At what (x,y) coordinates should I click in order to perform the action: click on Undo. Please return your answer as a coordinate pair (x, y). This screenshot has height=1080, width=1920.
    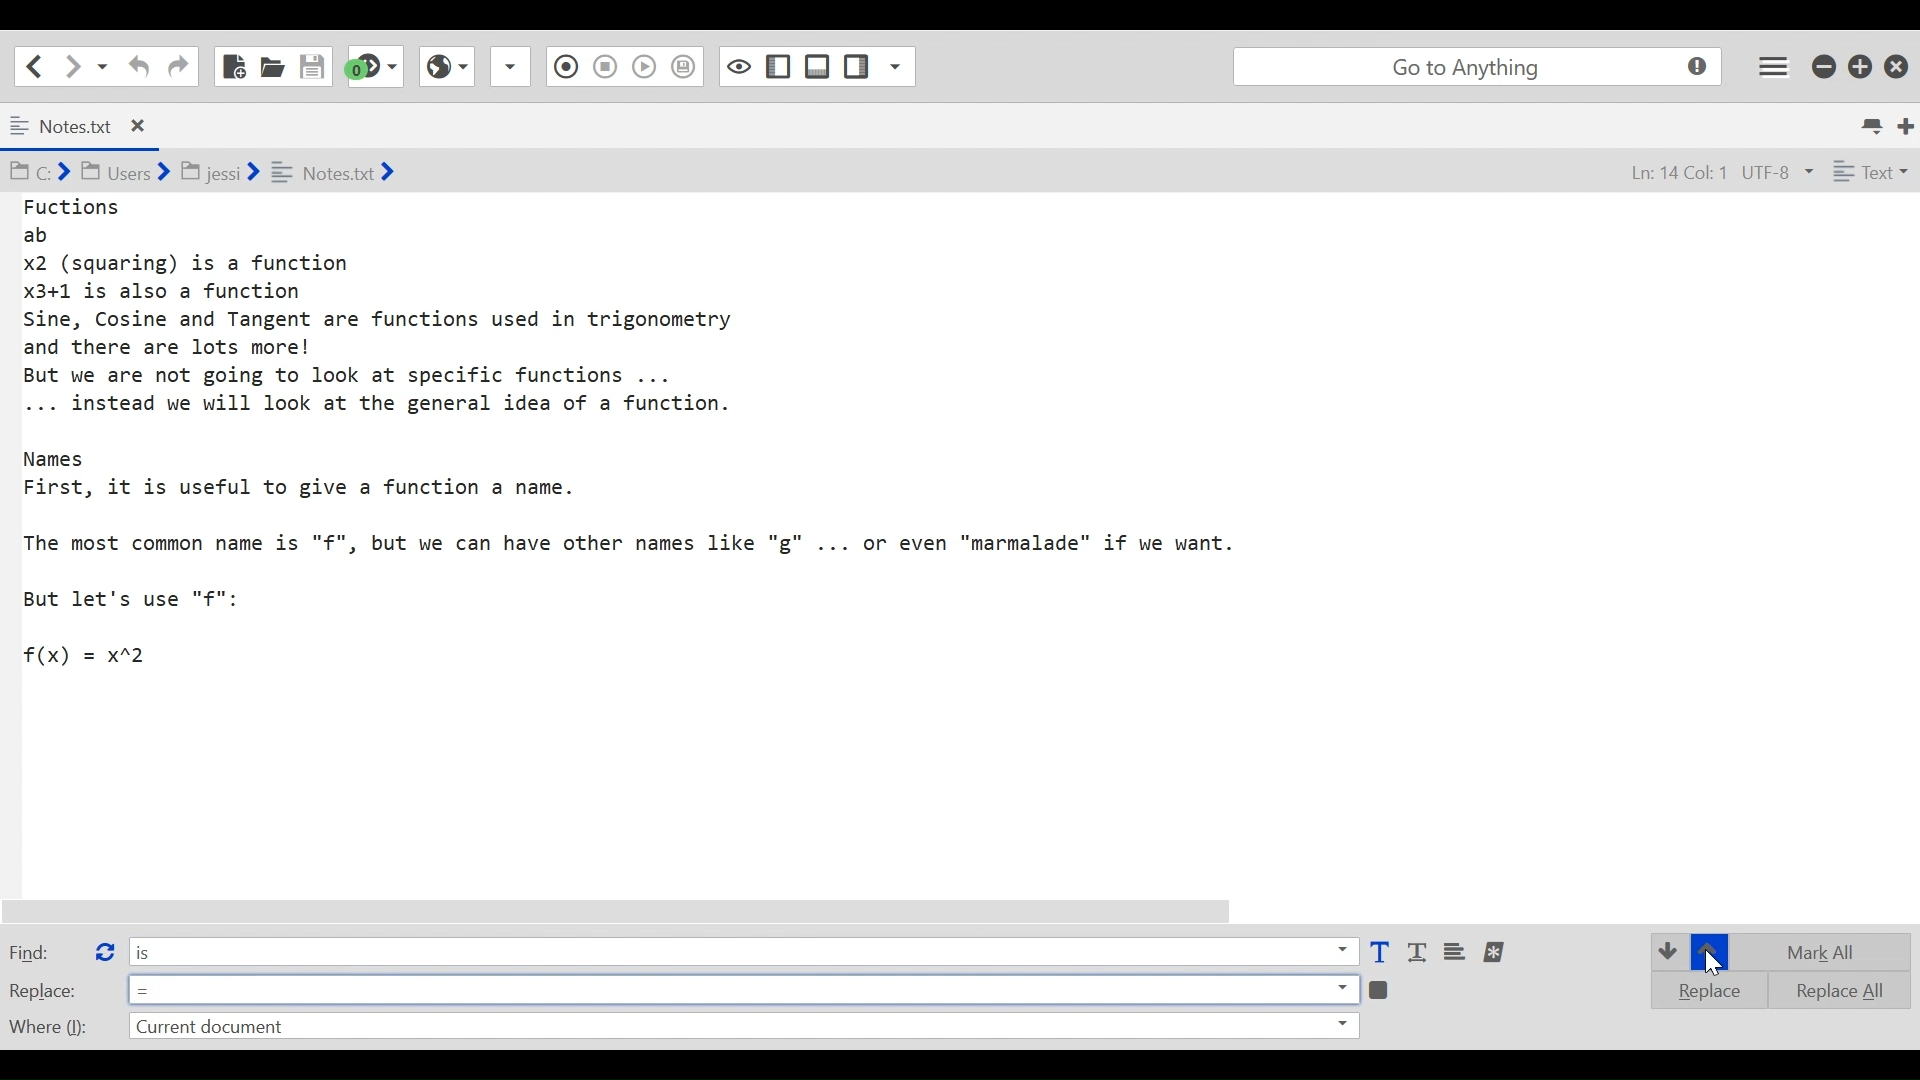
    Looking at the image, I should click on (136, 66).